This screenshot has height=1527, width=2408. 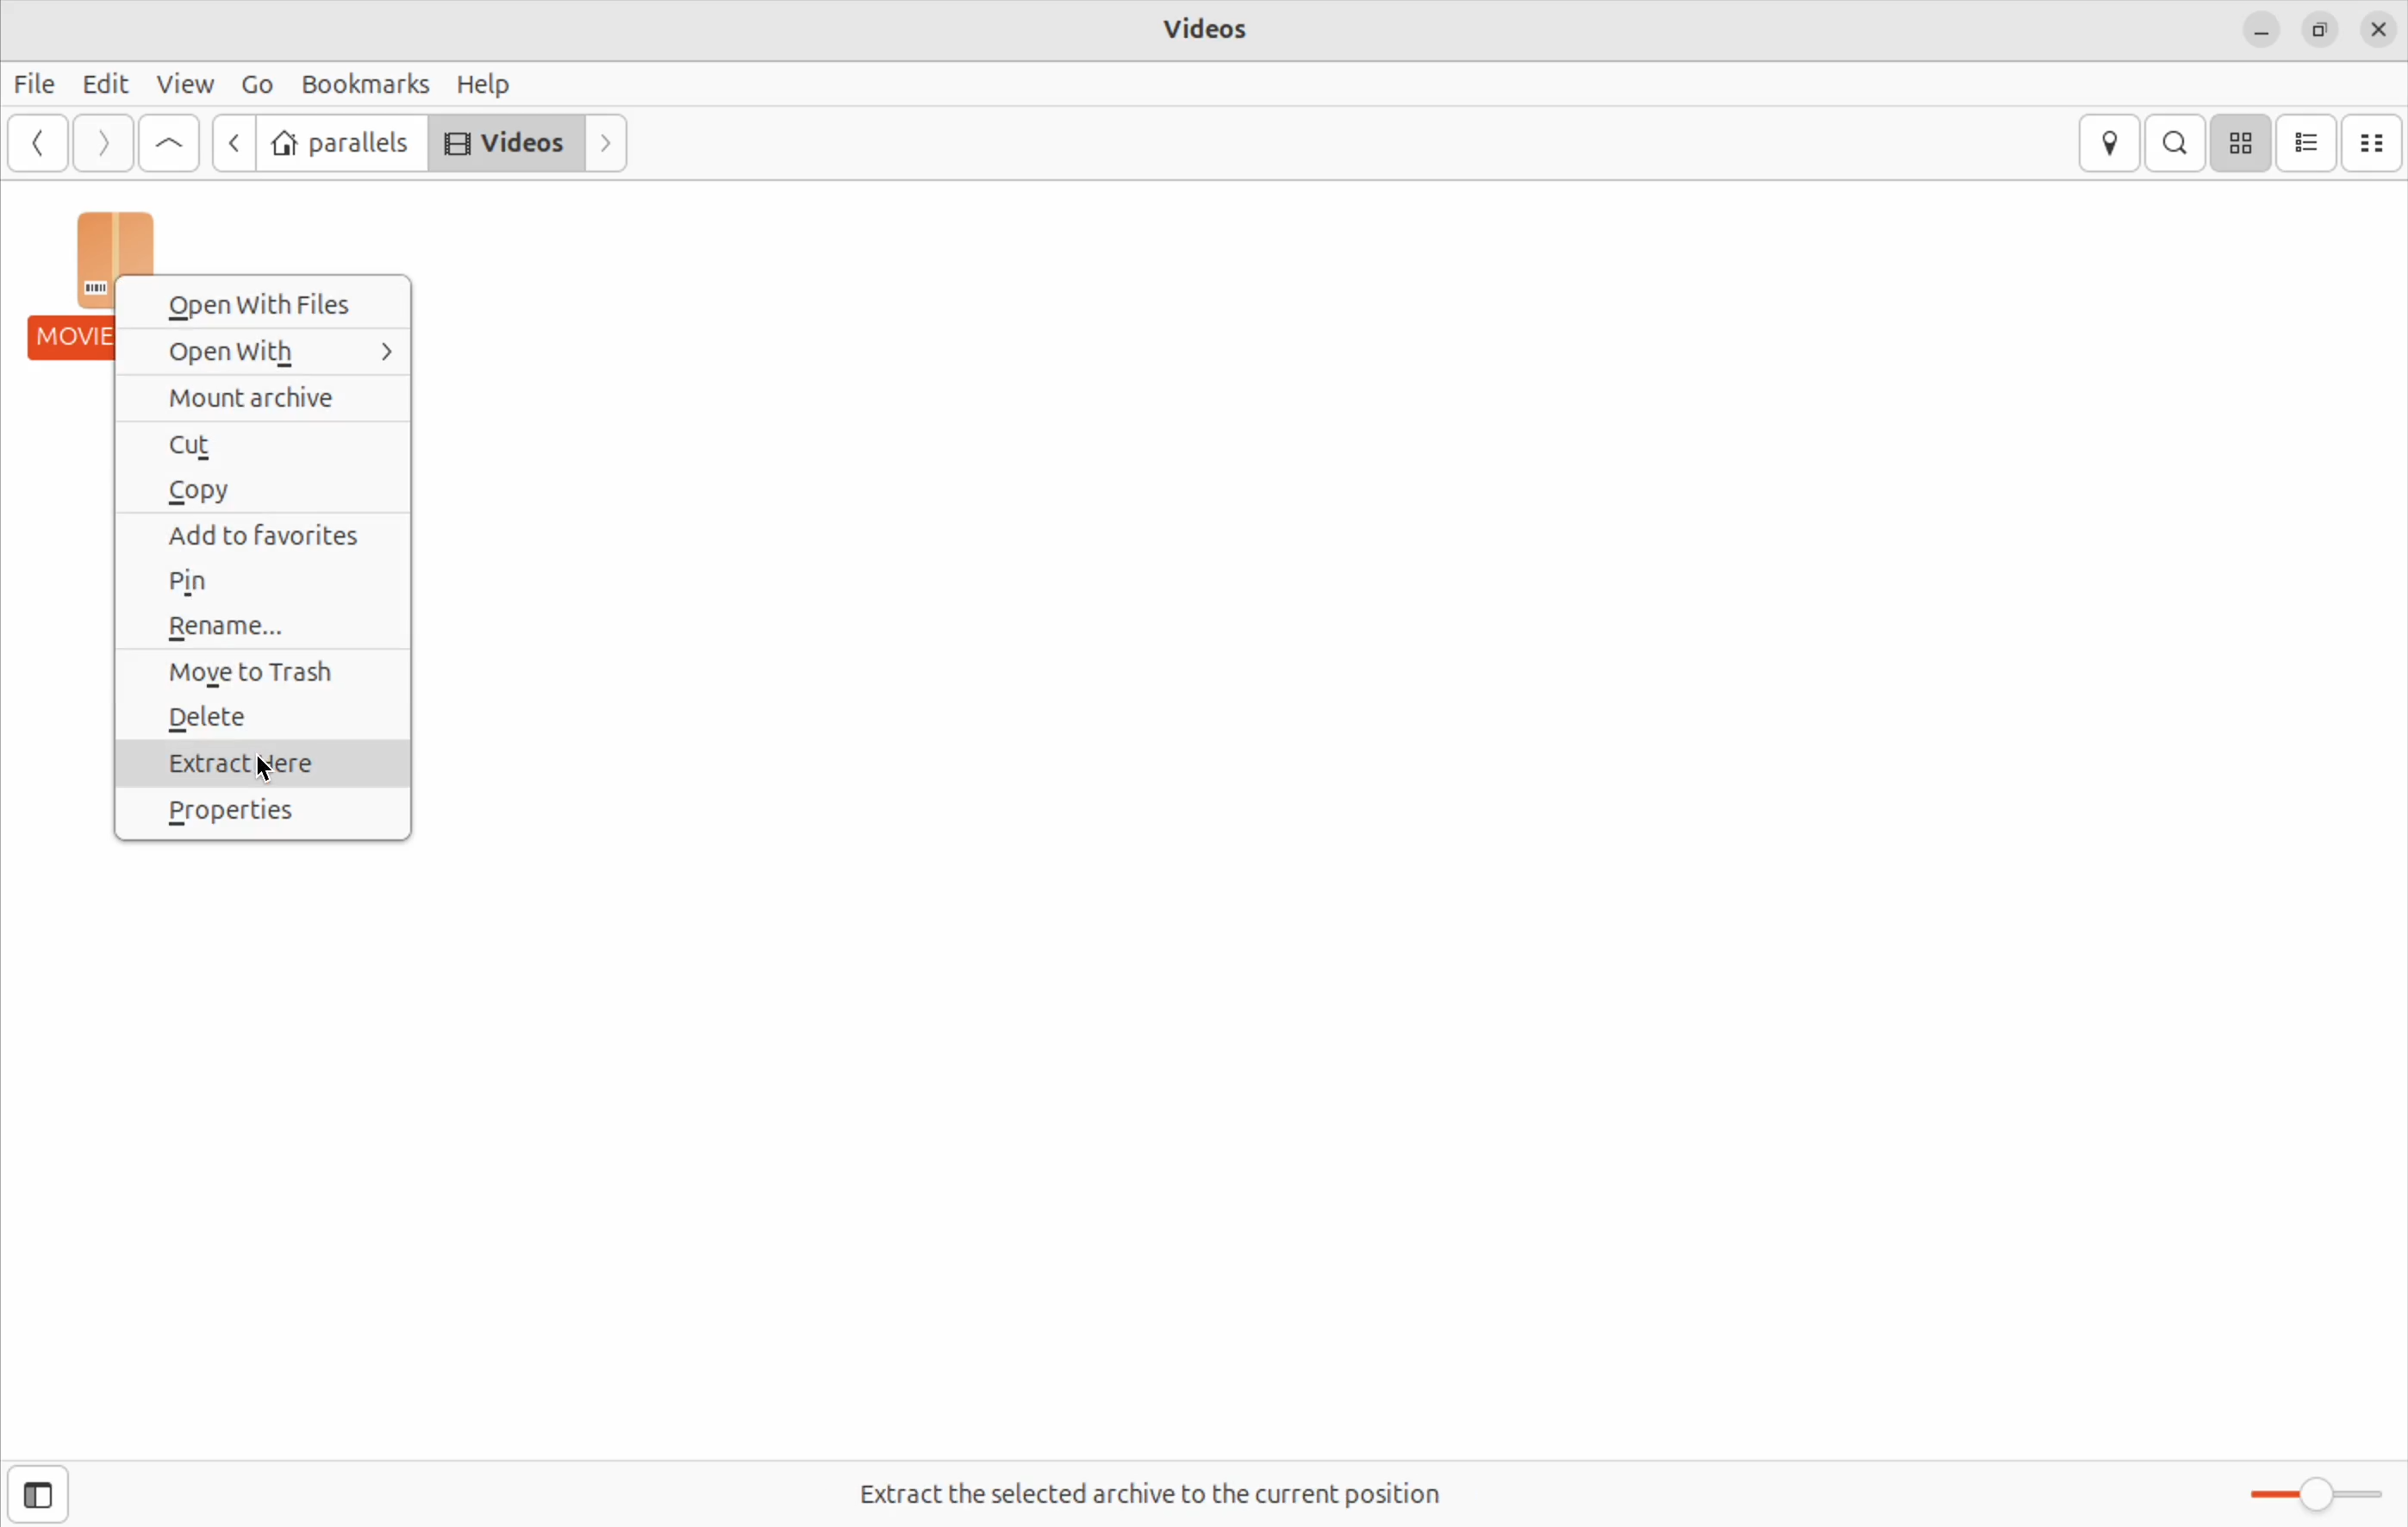 I want to click on free spaces, so click(x=1143, y=1495).